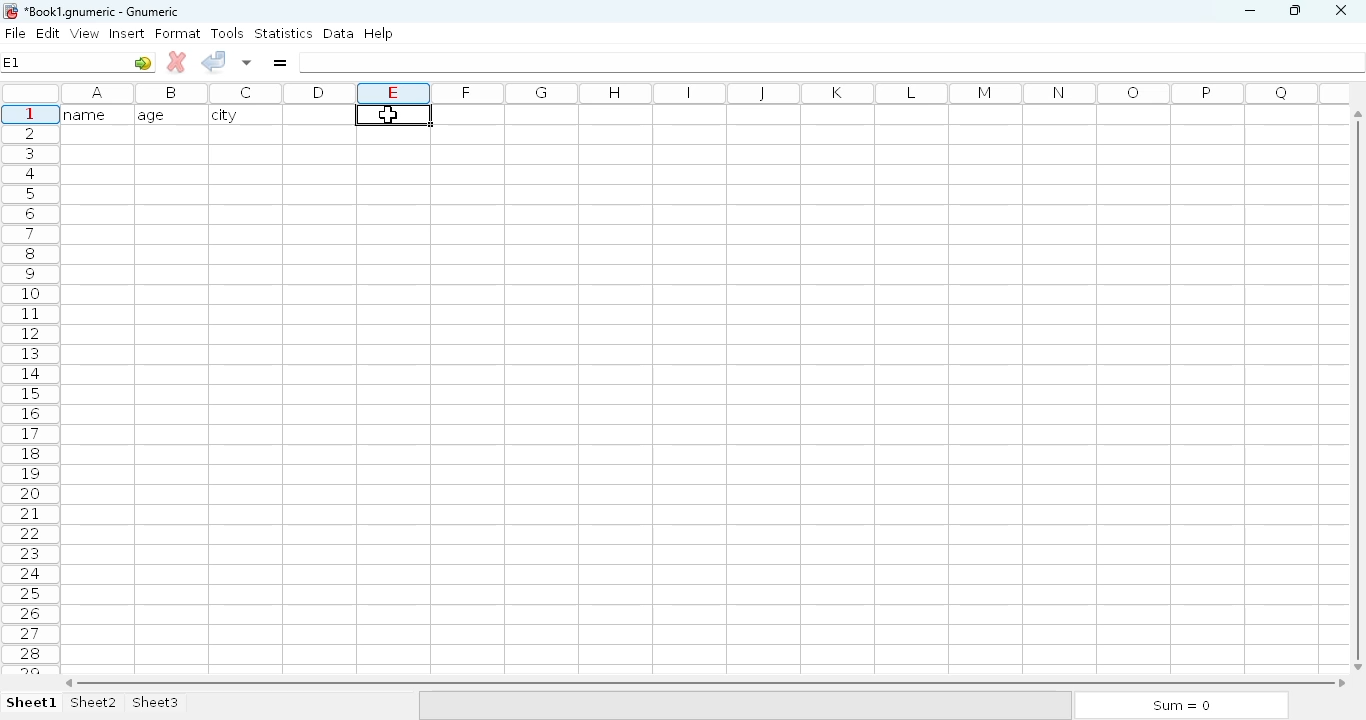 The height and width of the screenshot is (720, 1366). Describe the element at coordinates (1361, 389) in the screenshot. I see `vertical scroll bar` at that location.